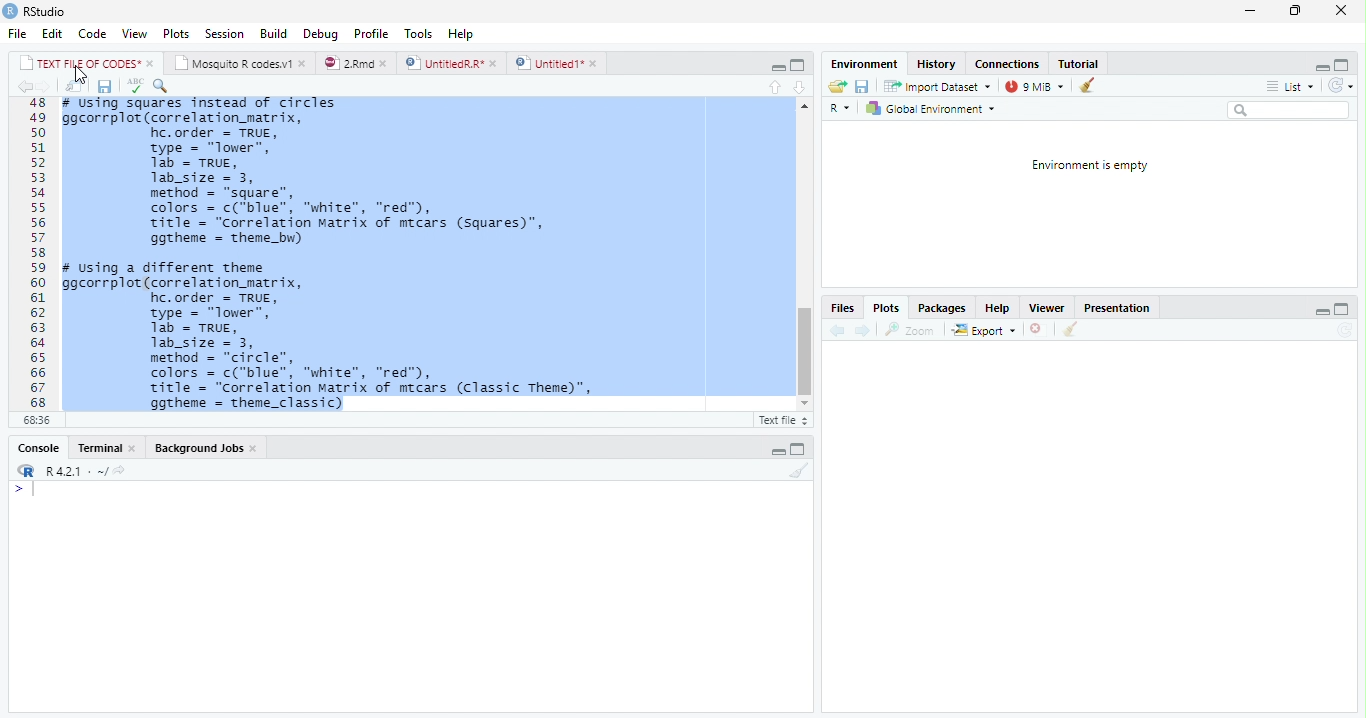 The width and height of the screenshot is (1366, 718). I want to click on connections, so click(1009, 64).